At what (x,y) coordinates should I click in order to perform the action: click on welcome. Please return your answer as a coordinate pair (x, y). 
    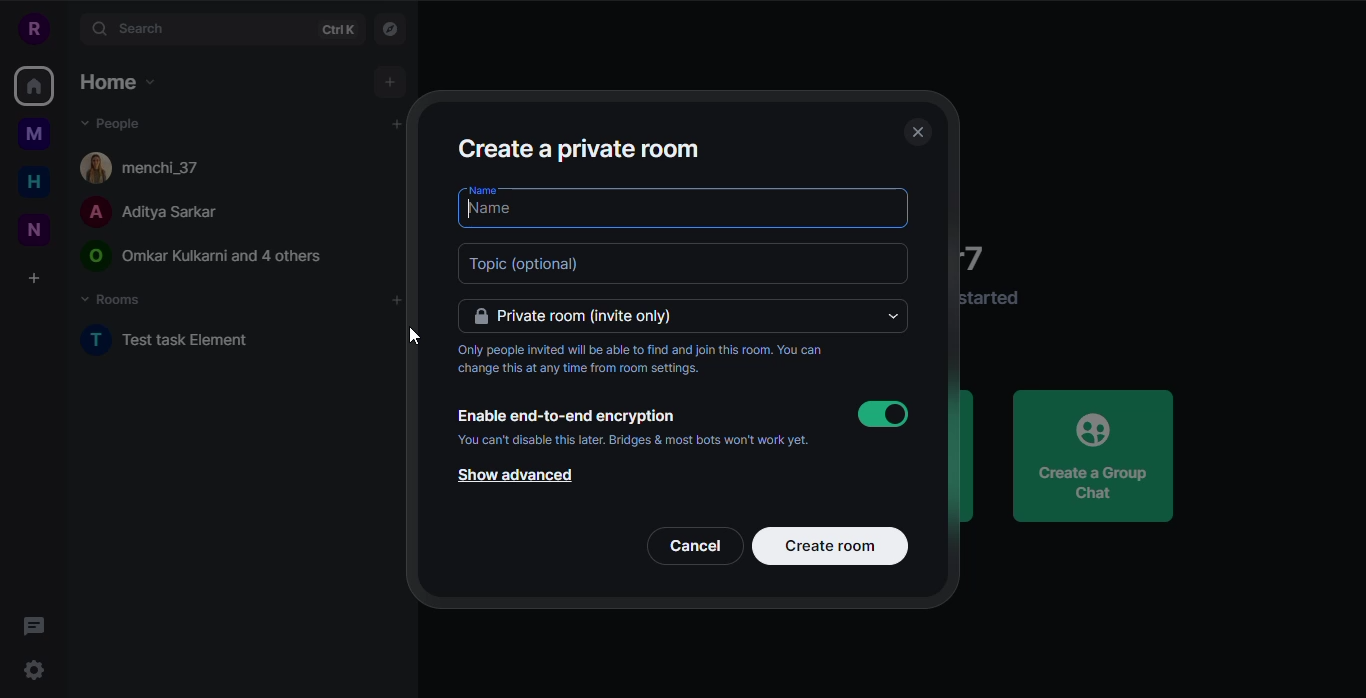
    Looking at the image, I should click on (983, 256).